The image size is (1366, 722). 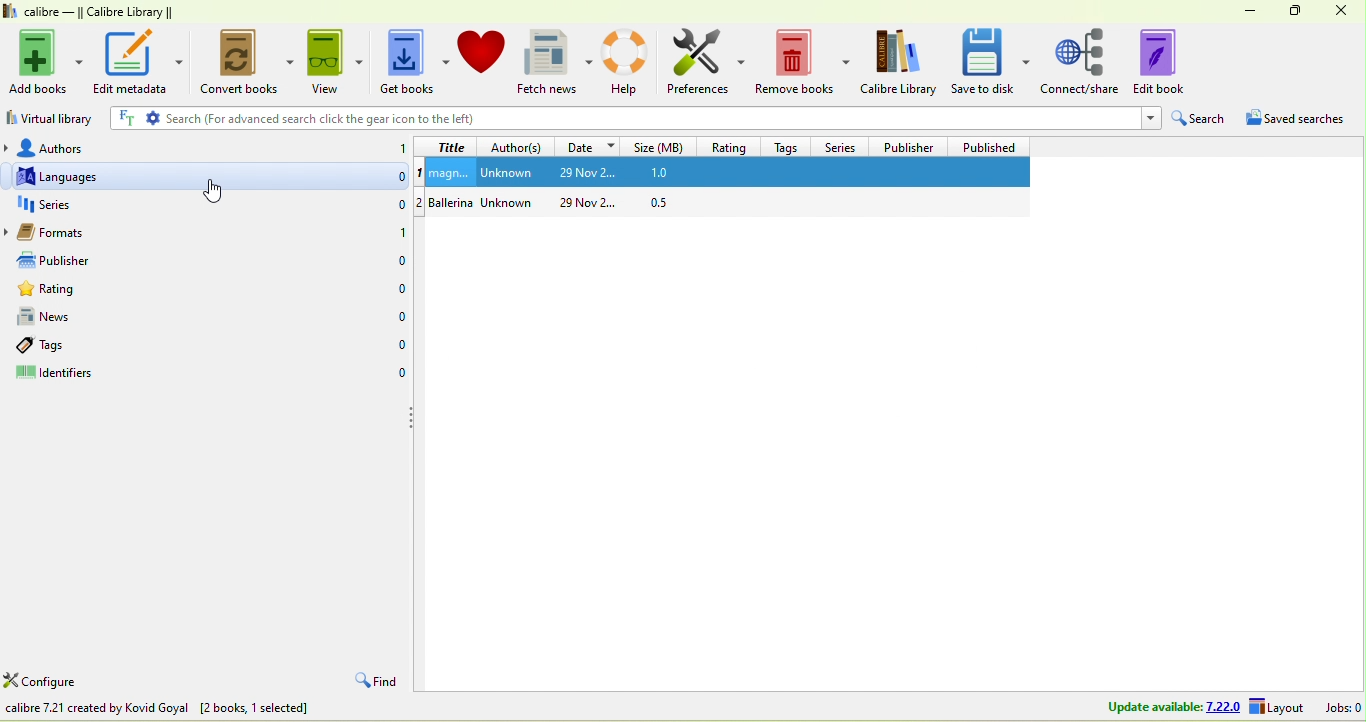 I want to click on languages, so click(x=99, y=179).